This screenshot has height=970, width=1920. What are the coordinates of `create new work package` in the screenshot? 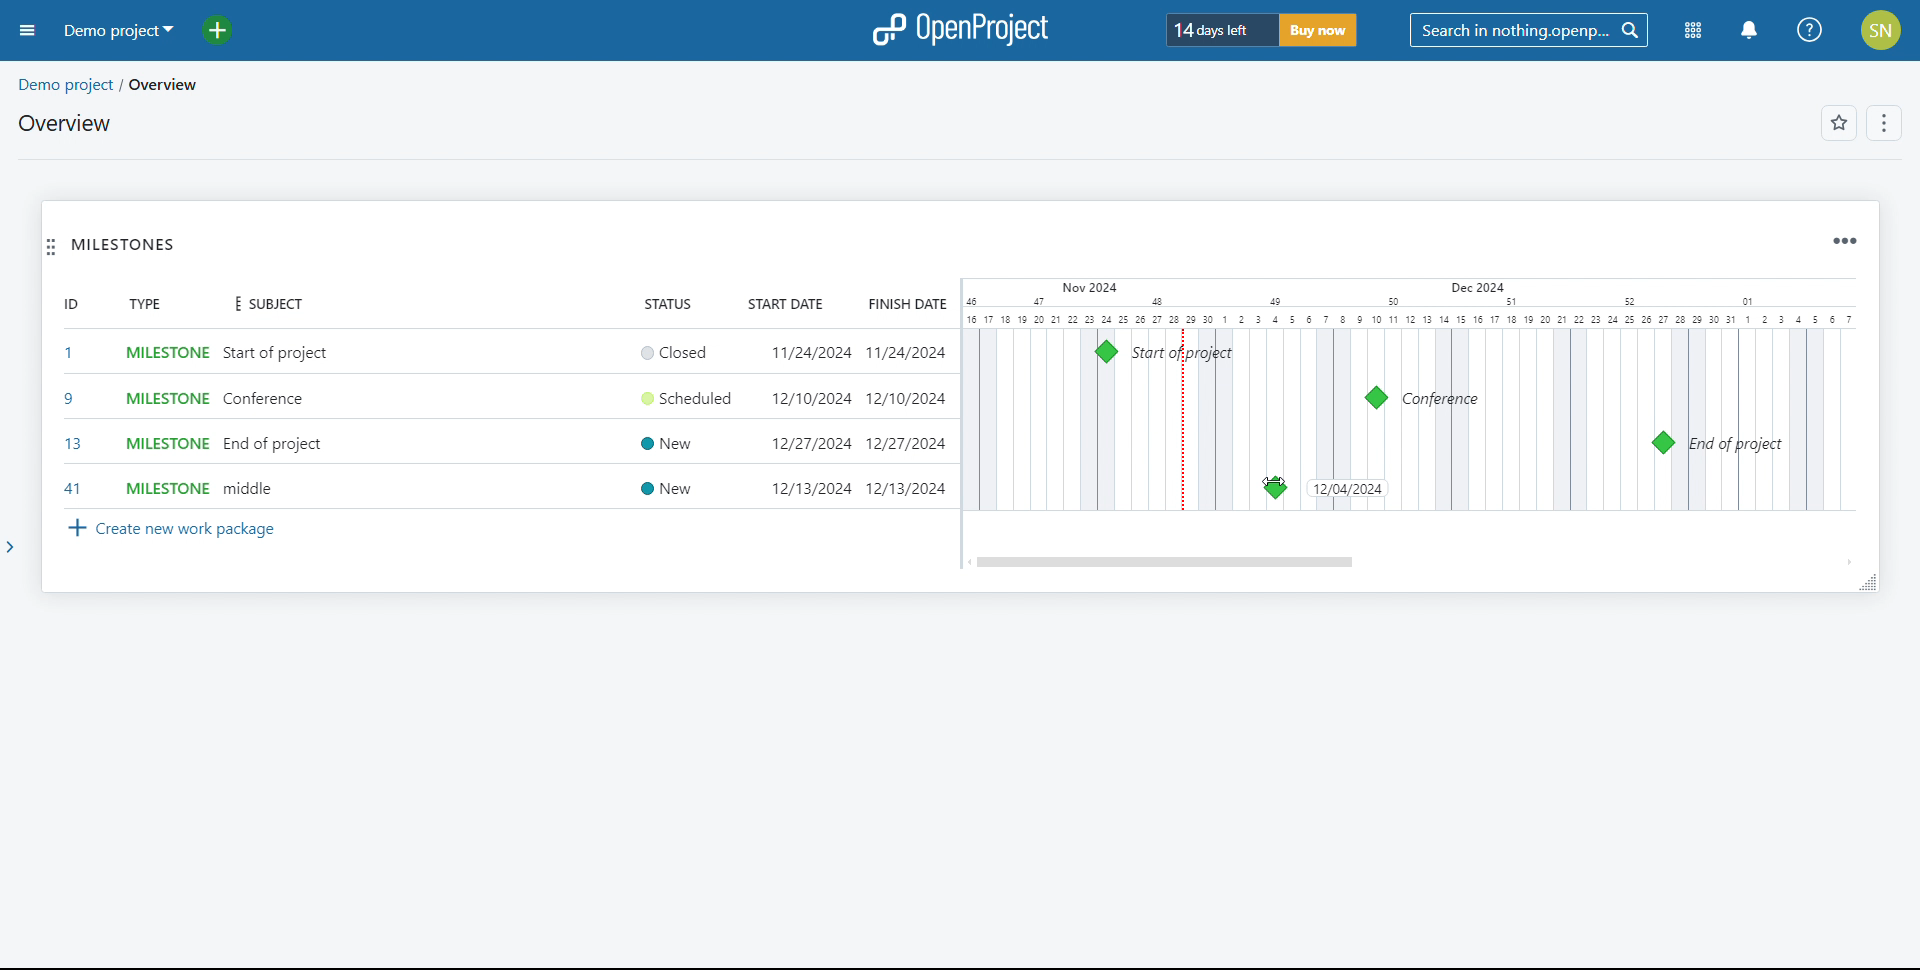 It's located at (173, 530).